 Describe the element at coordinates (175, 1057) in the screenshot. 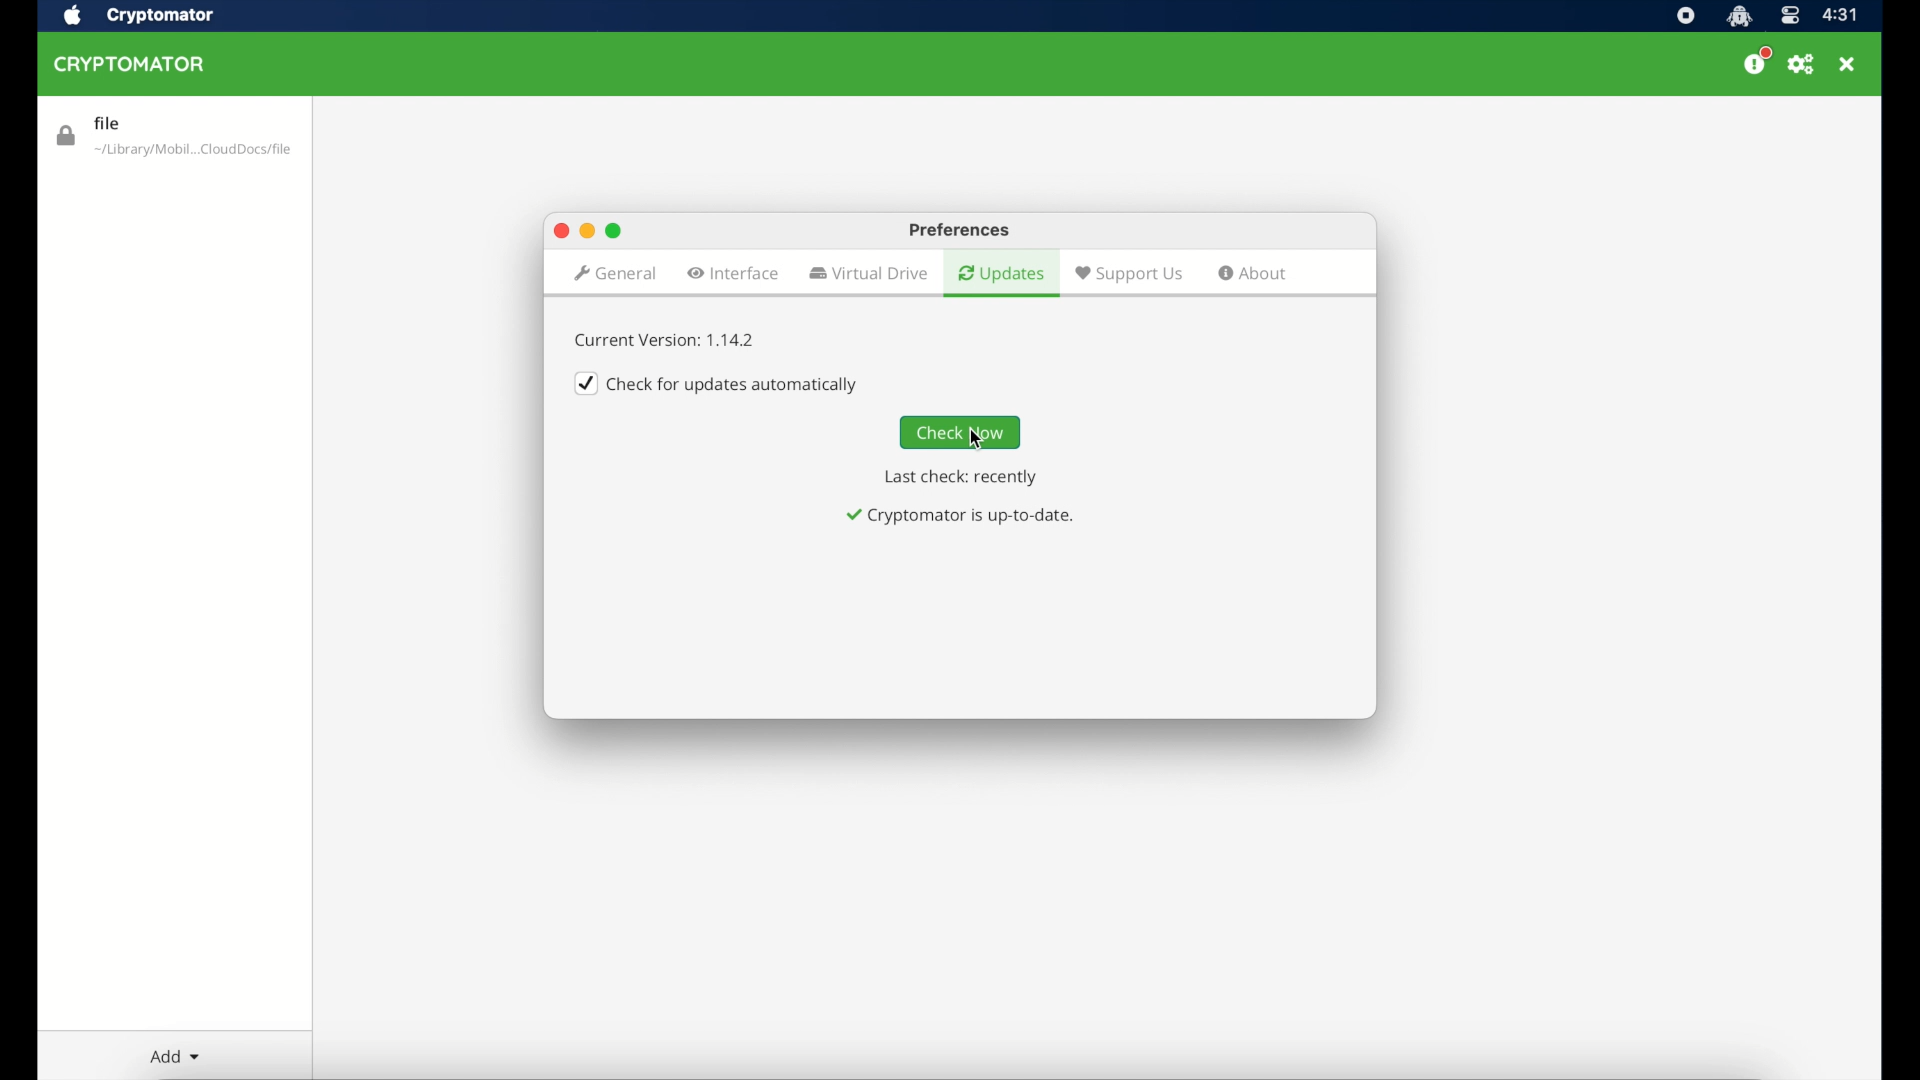

I see `add dropdown` at that location.